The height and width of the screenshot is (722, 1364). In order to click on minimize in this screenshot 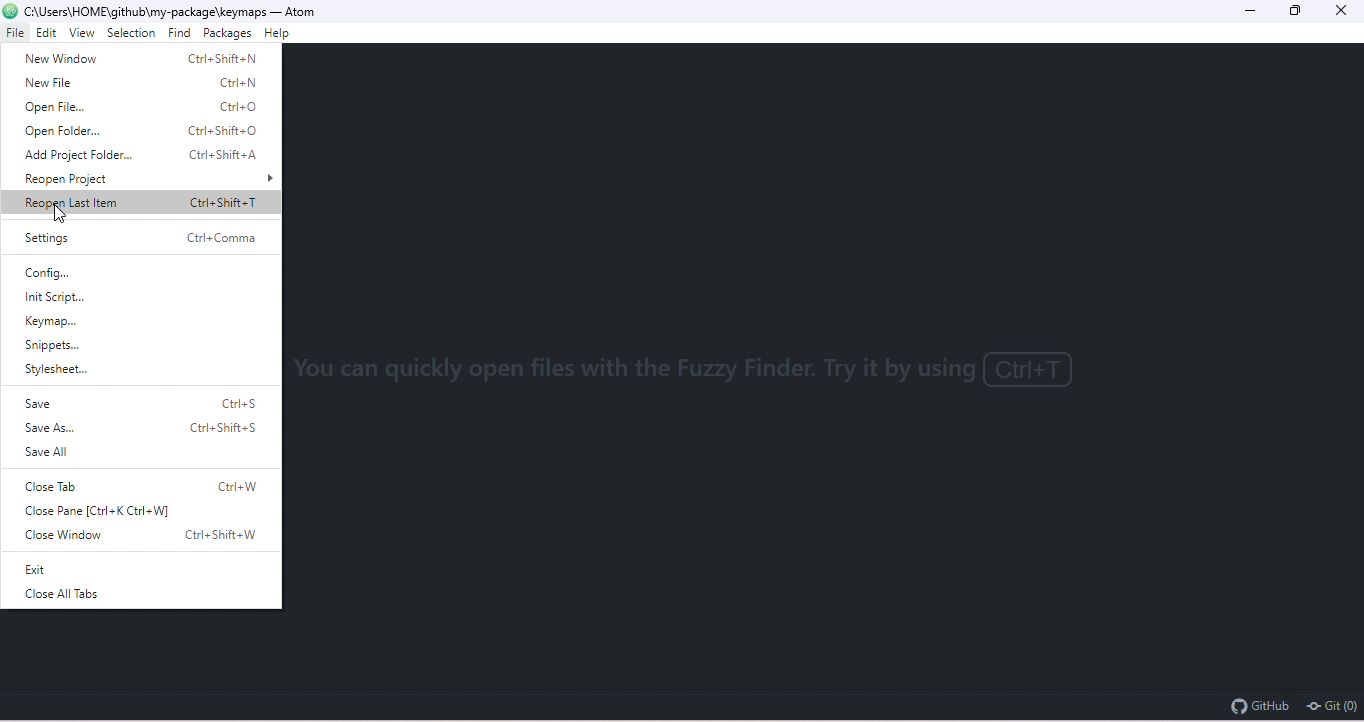, I will do `click(1253, 11)`.